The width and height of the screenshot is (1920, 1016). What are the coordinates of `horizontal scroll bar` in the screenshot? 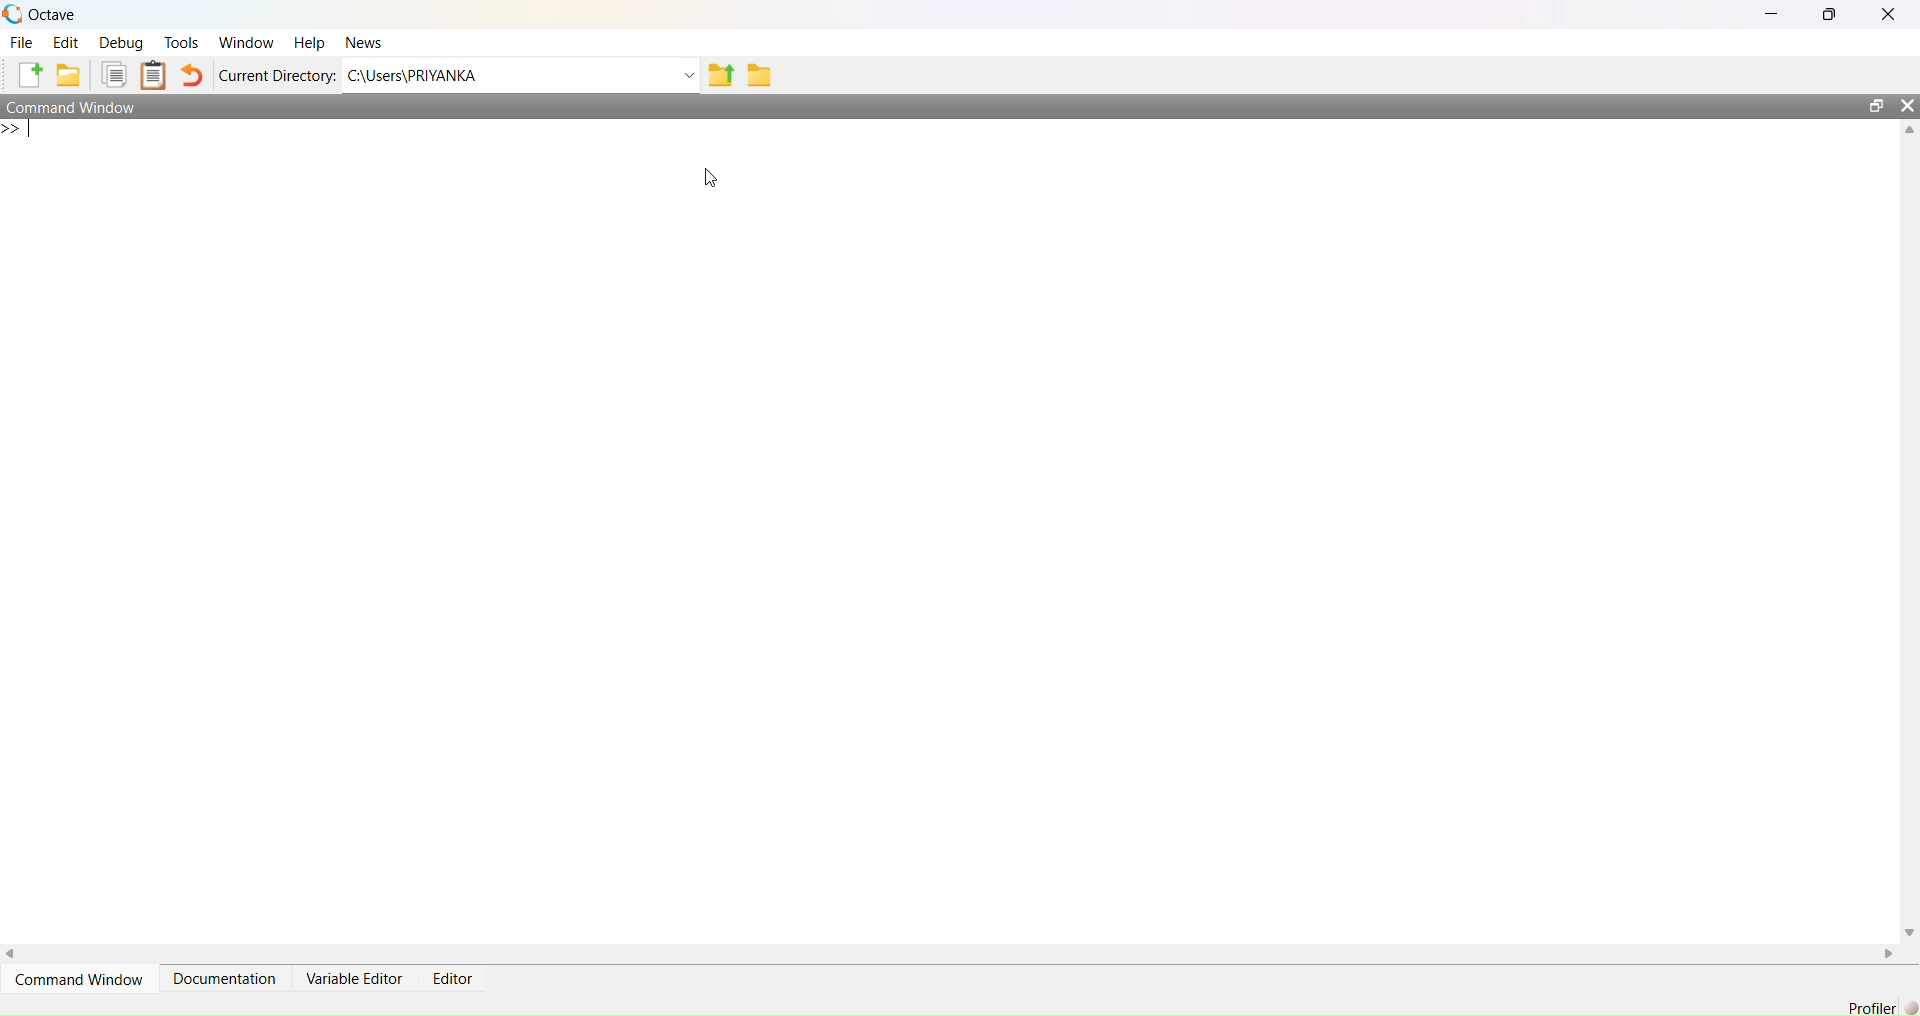 It's located at (951, 953).